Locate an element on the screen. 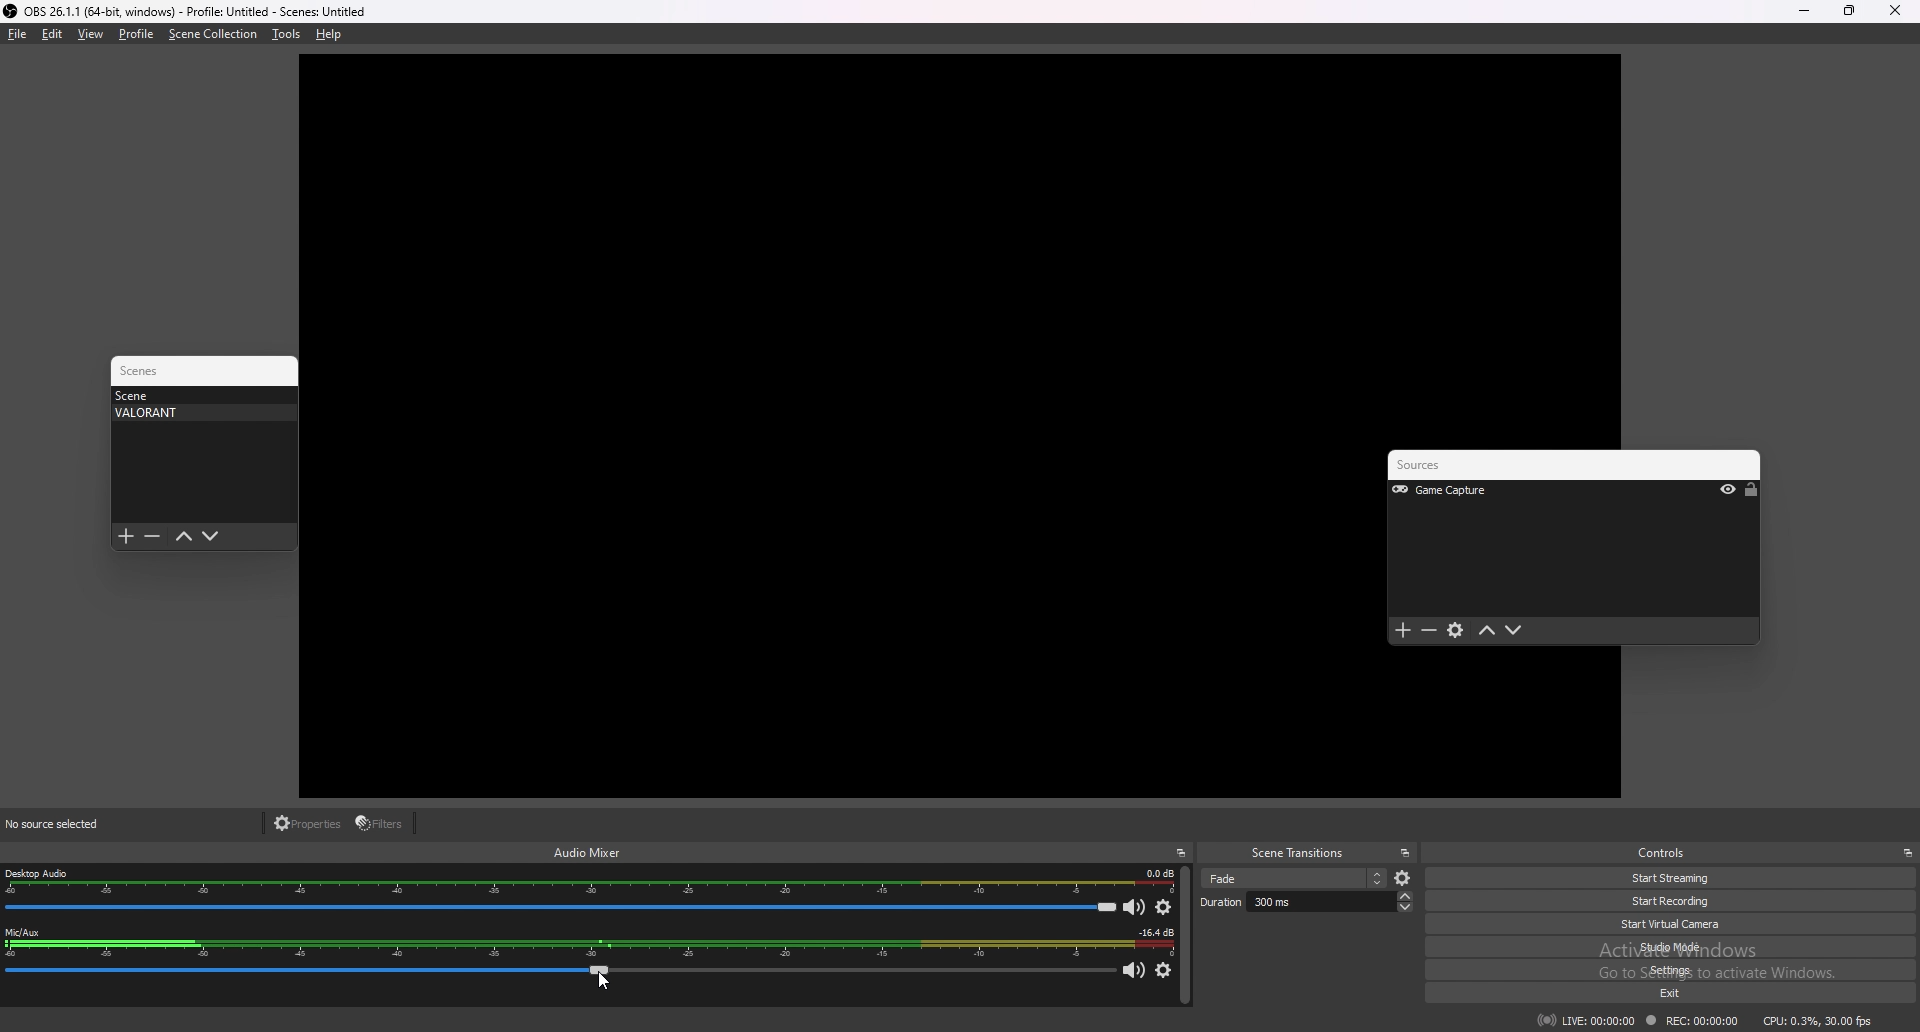 The height and width of the screenshot is (1032, 1920). lock is located at coordinates (1751, 490).